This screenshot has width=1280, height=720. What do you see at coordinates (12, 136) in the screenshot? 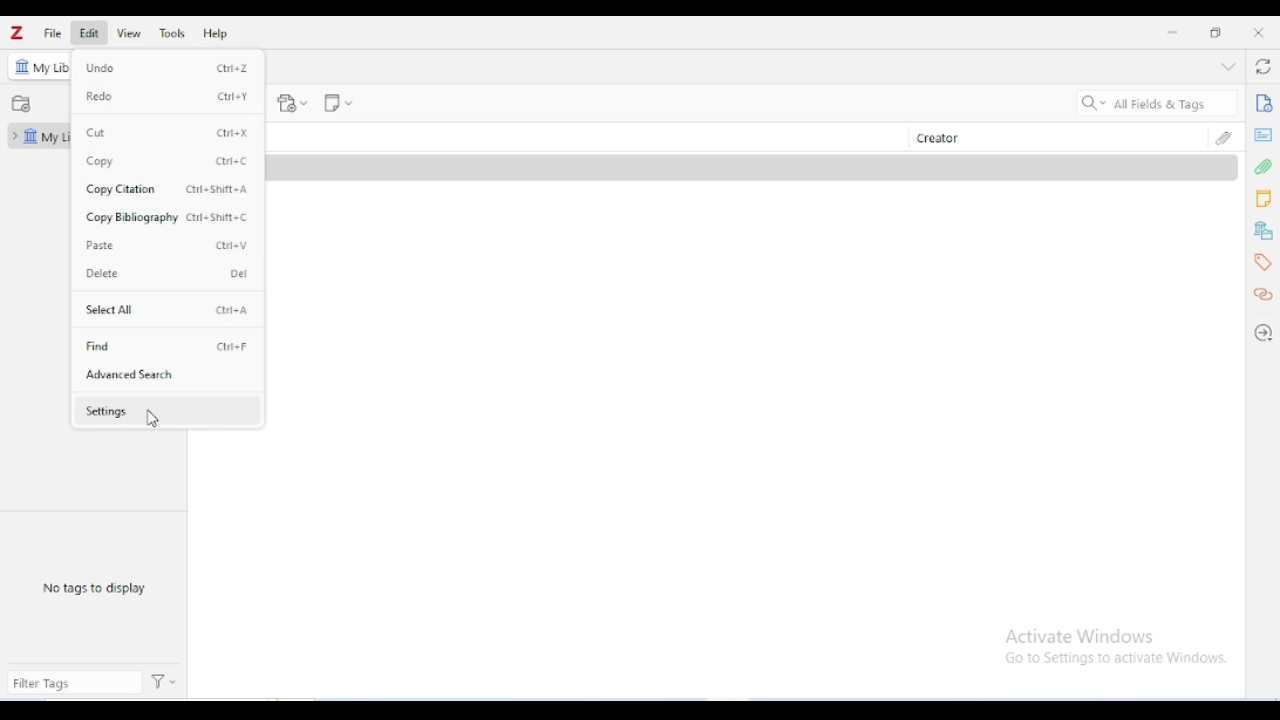
I see `expand/collapse ` at bounding box center [12, 136].